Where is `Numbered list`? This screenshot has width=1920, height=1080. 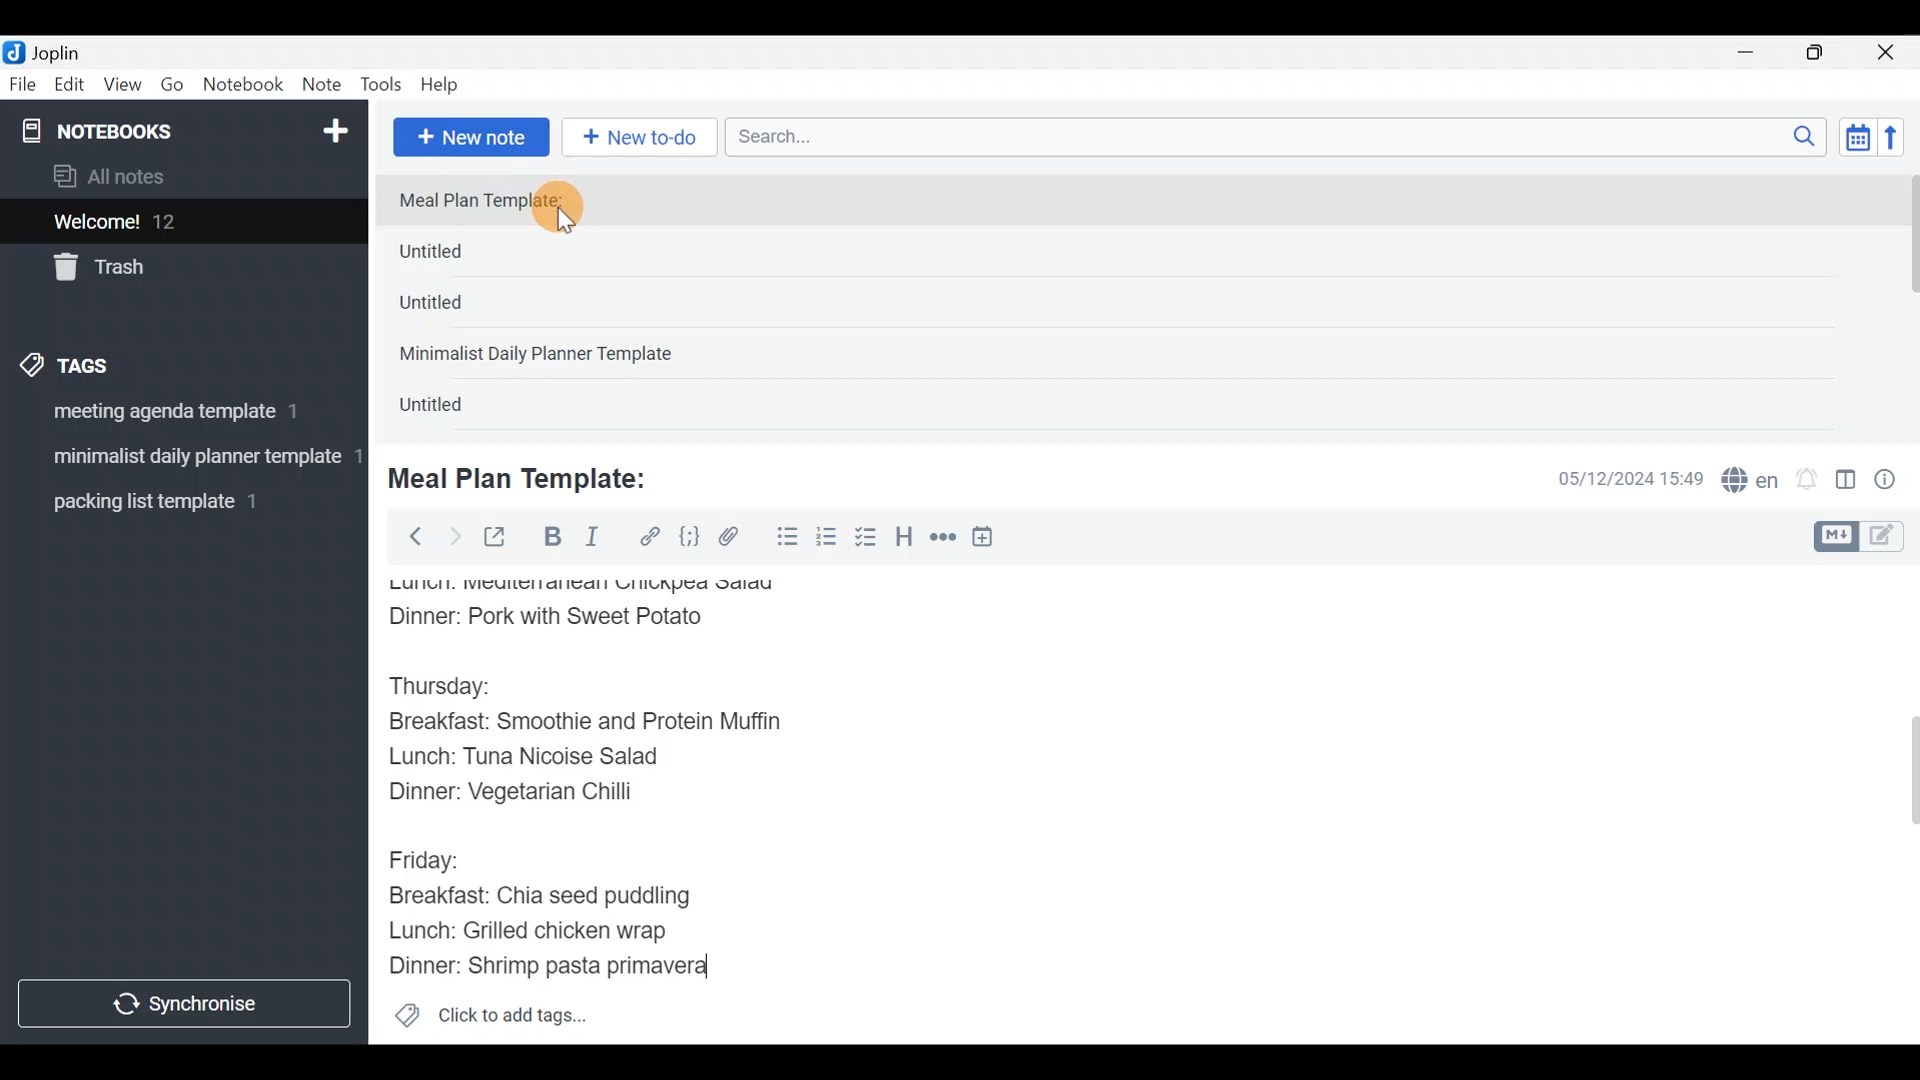
Numbered list is located at coordinates (827, 541).